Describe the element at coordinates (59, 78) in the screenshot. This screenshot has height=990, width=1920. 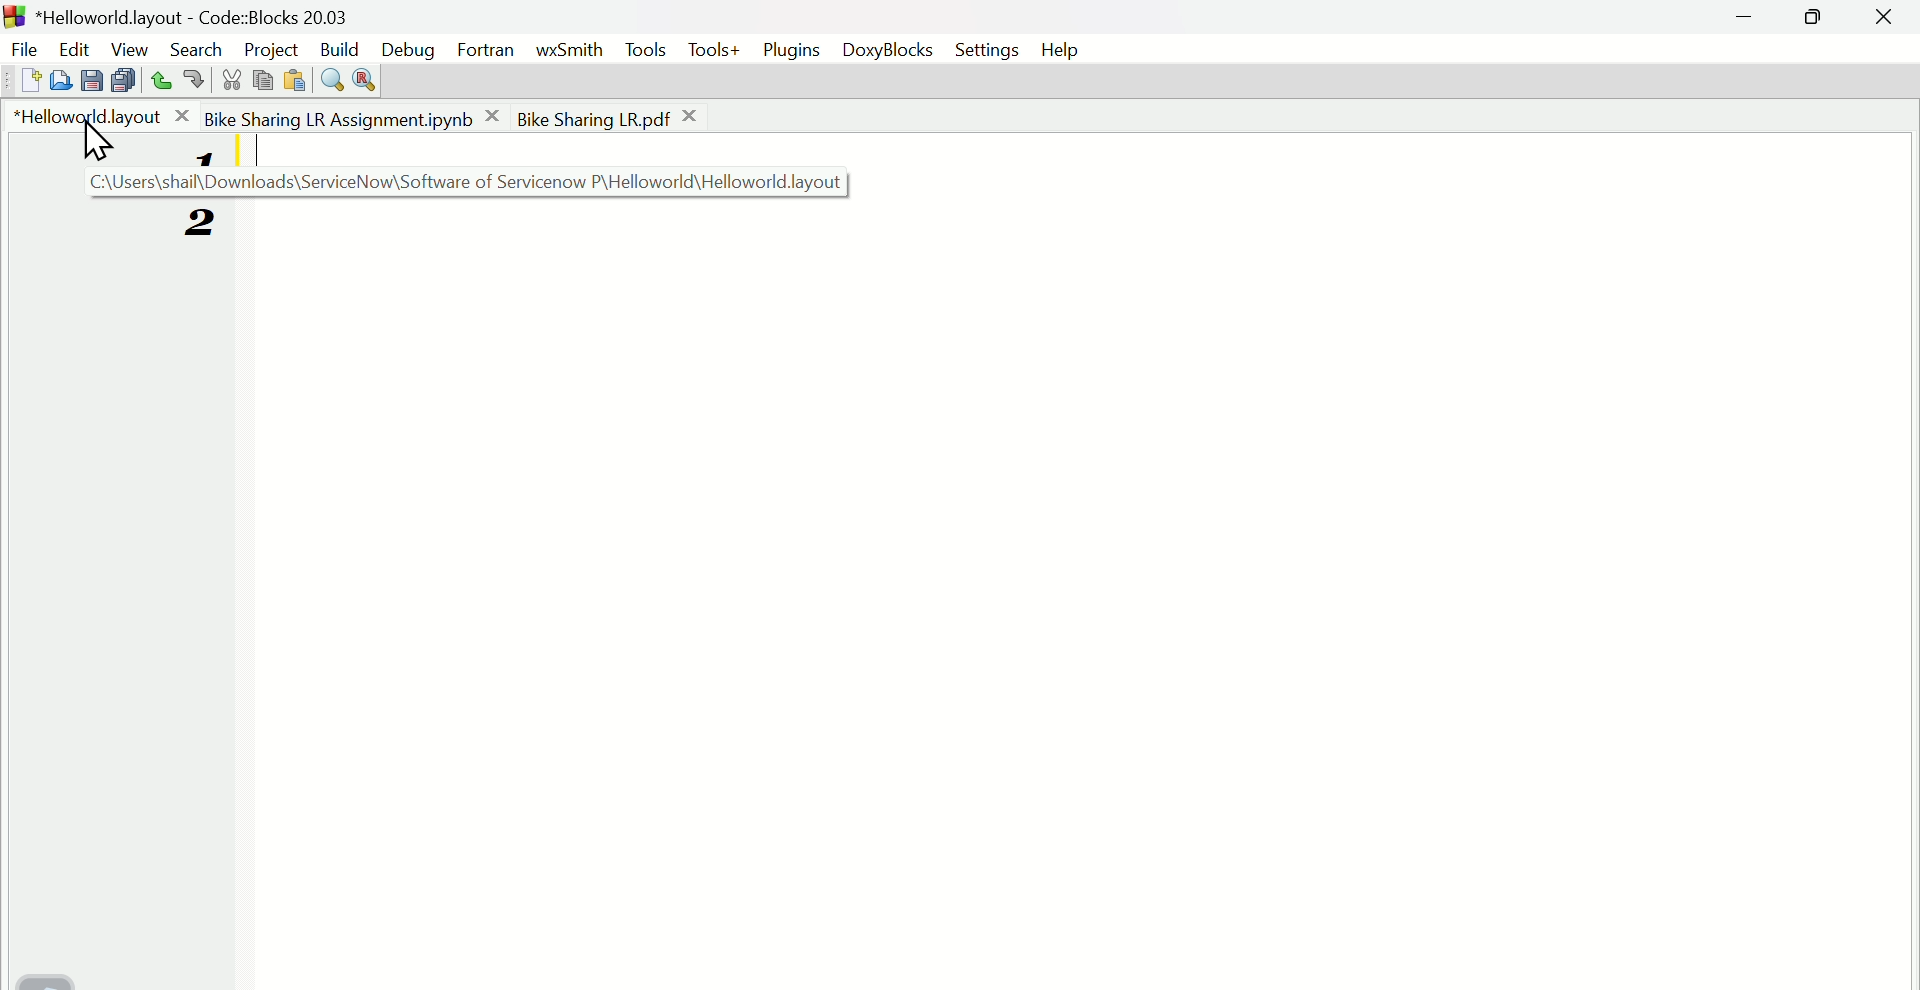
I see `Search in the  file` at that location.